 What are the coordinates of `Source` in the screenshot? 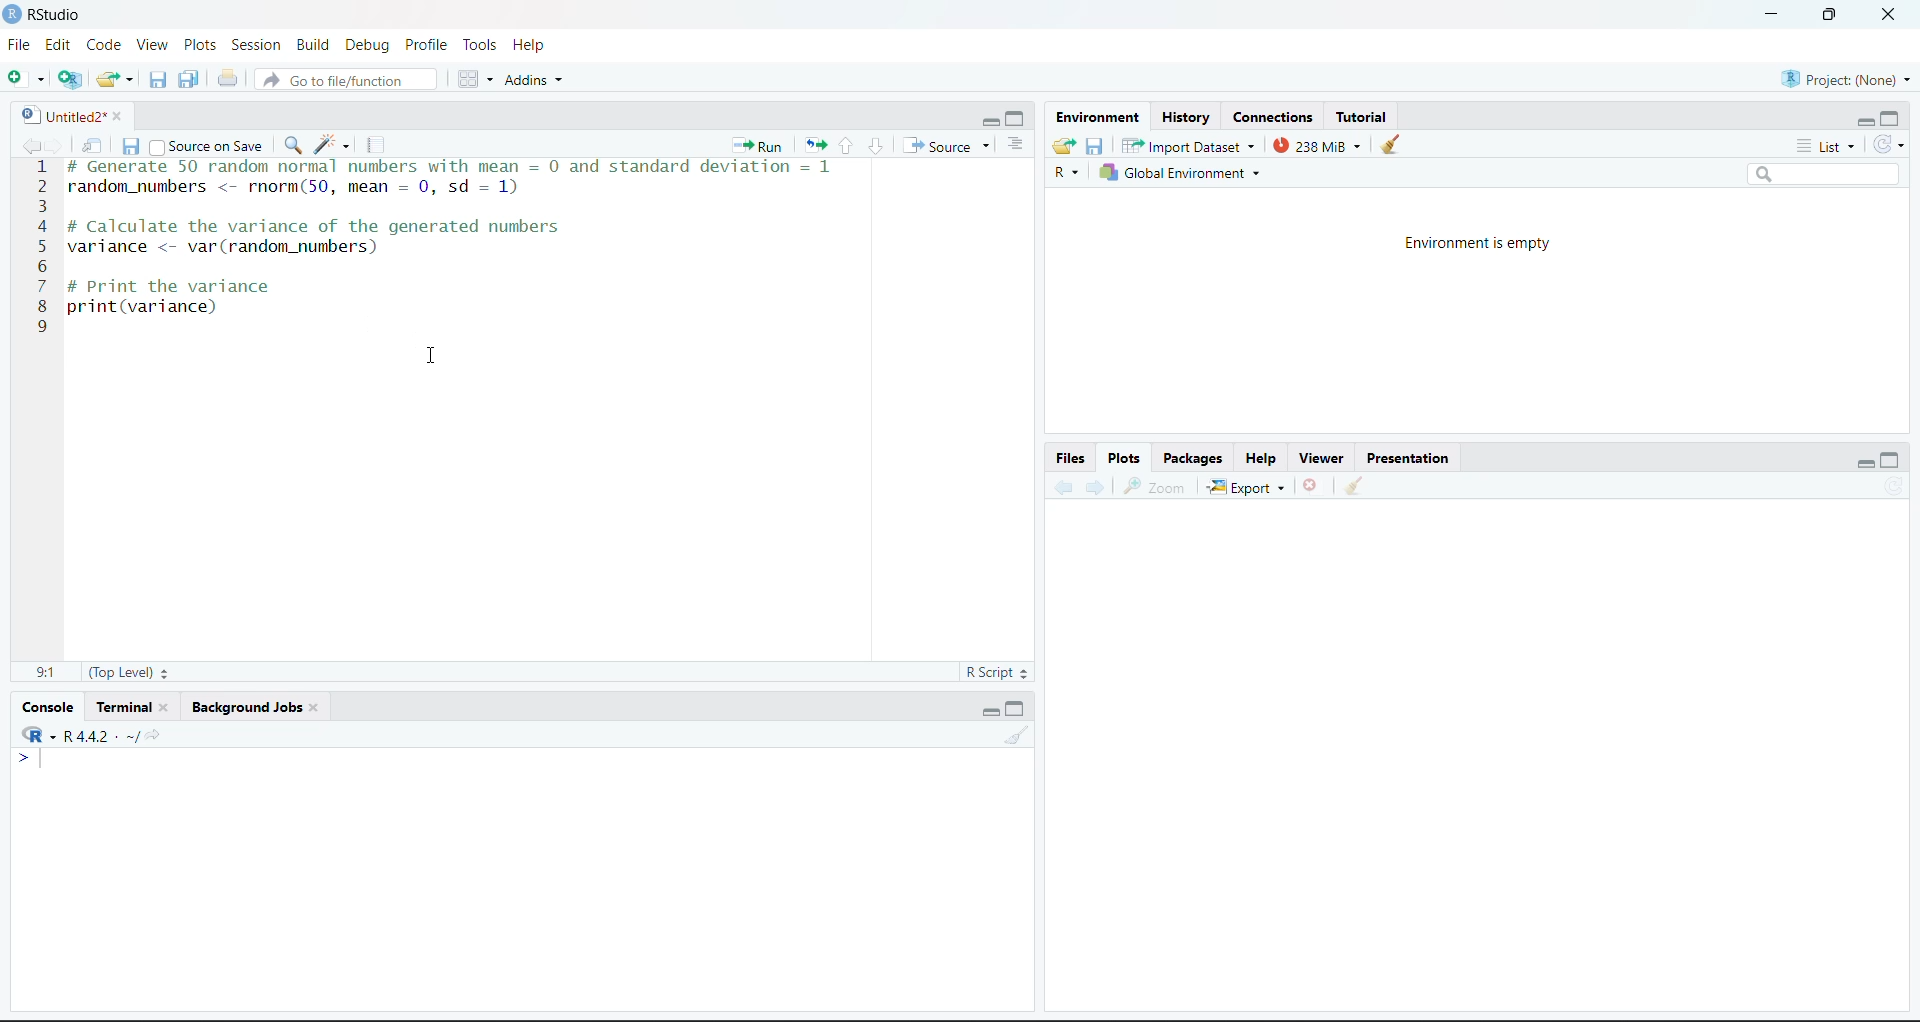 It's located at (947, 145).